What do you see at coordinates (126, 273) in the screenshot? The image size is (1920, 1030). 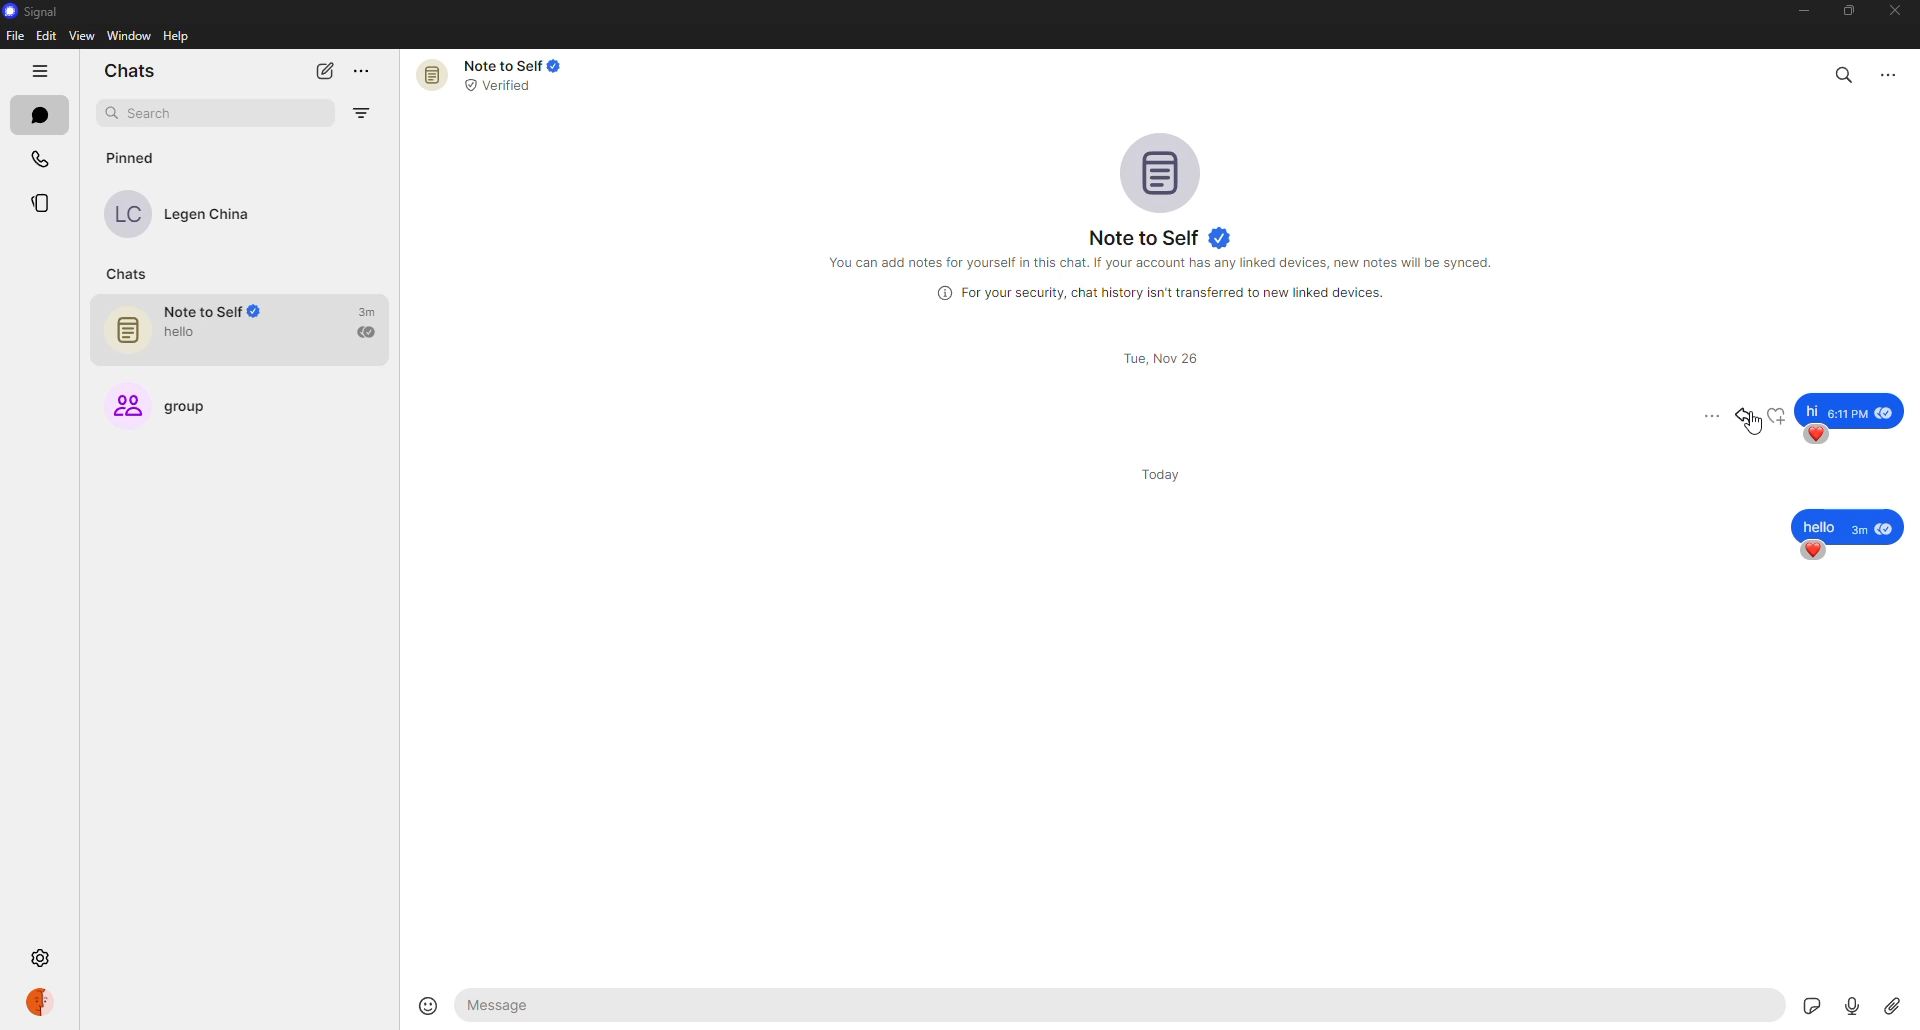 I see `chats` at bounding box center [126, 273].